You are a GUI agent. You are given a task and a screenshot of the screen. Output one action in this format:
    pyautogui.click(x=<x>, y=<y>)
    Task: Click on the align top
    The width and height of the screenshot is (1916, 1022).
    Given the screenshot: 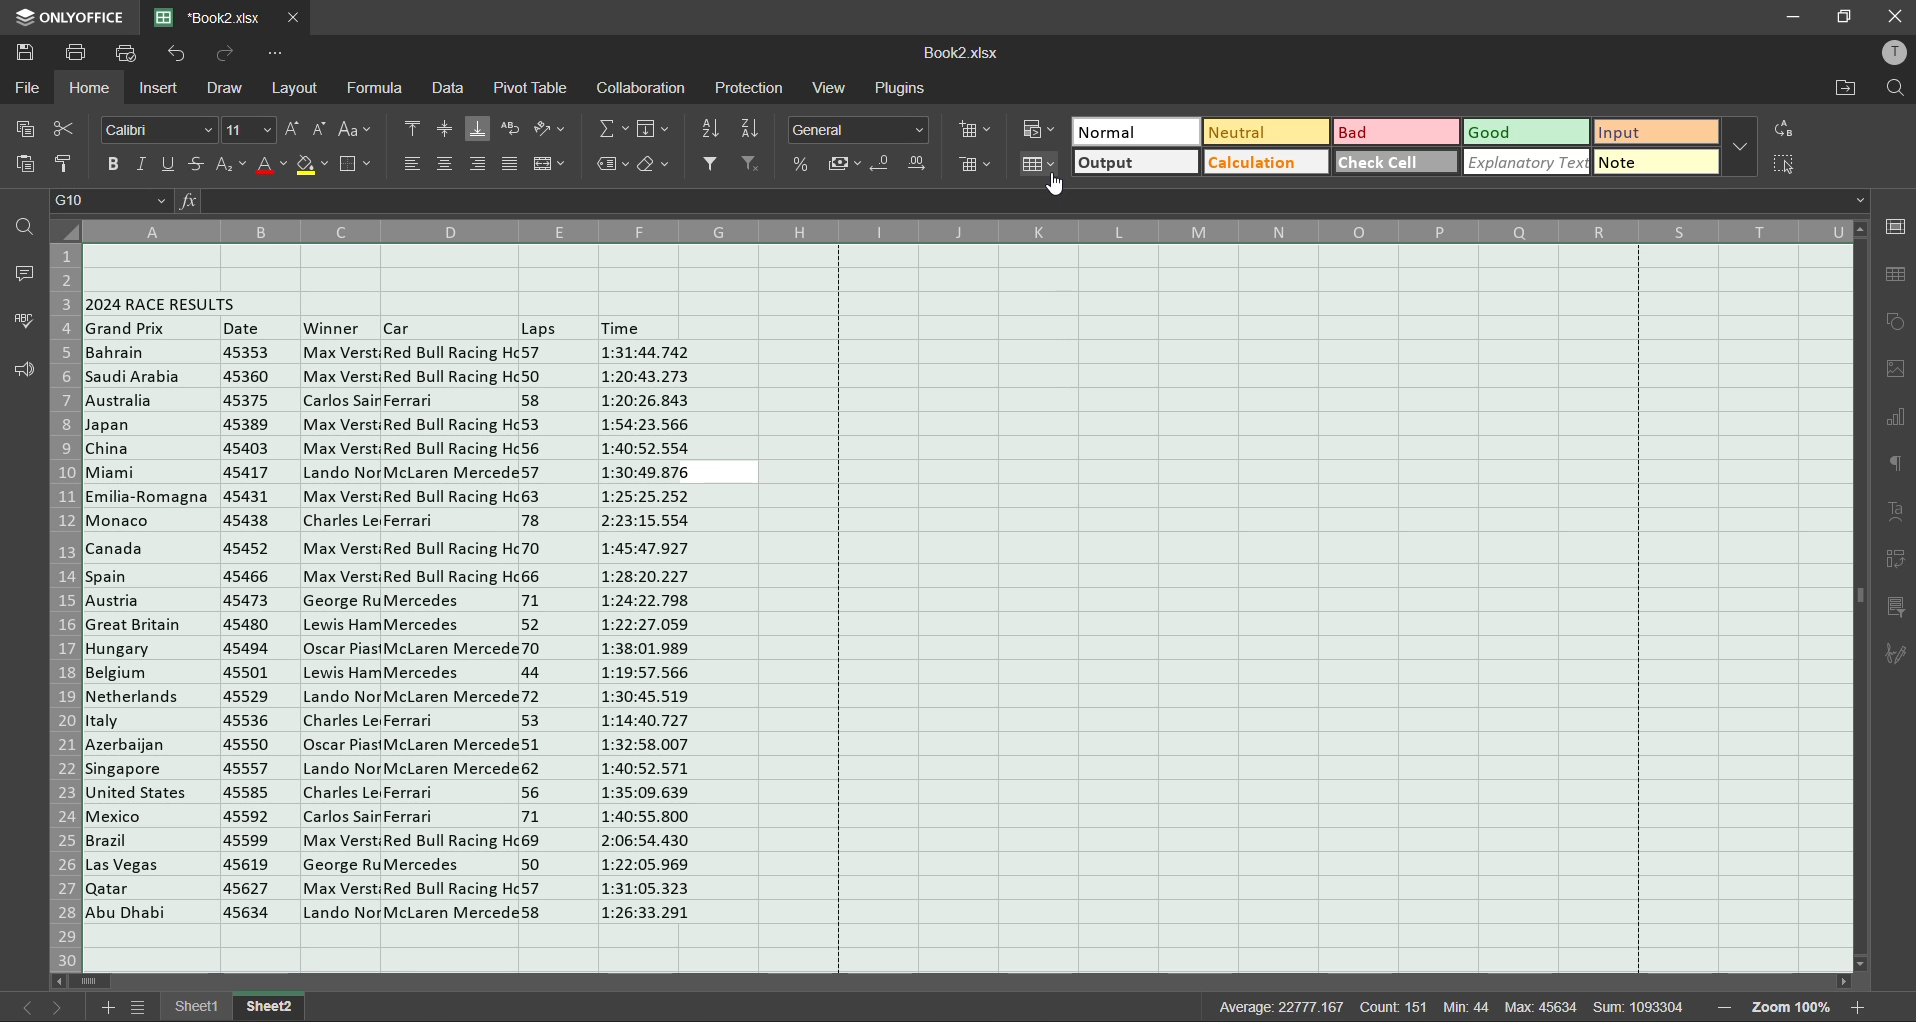 What is the action you would take?
    pyautogui.click(x=411, y=129)
    